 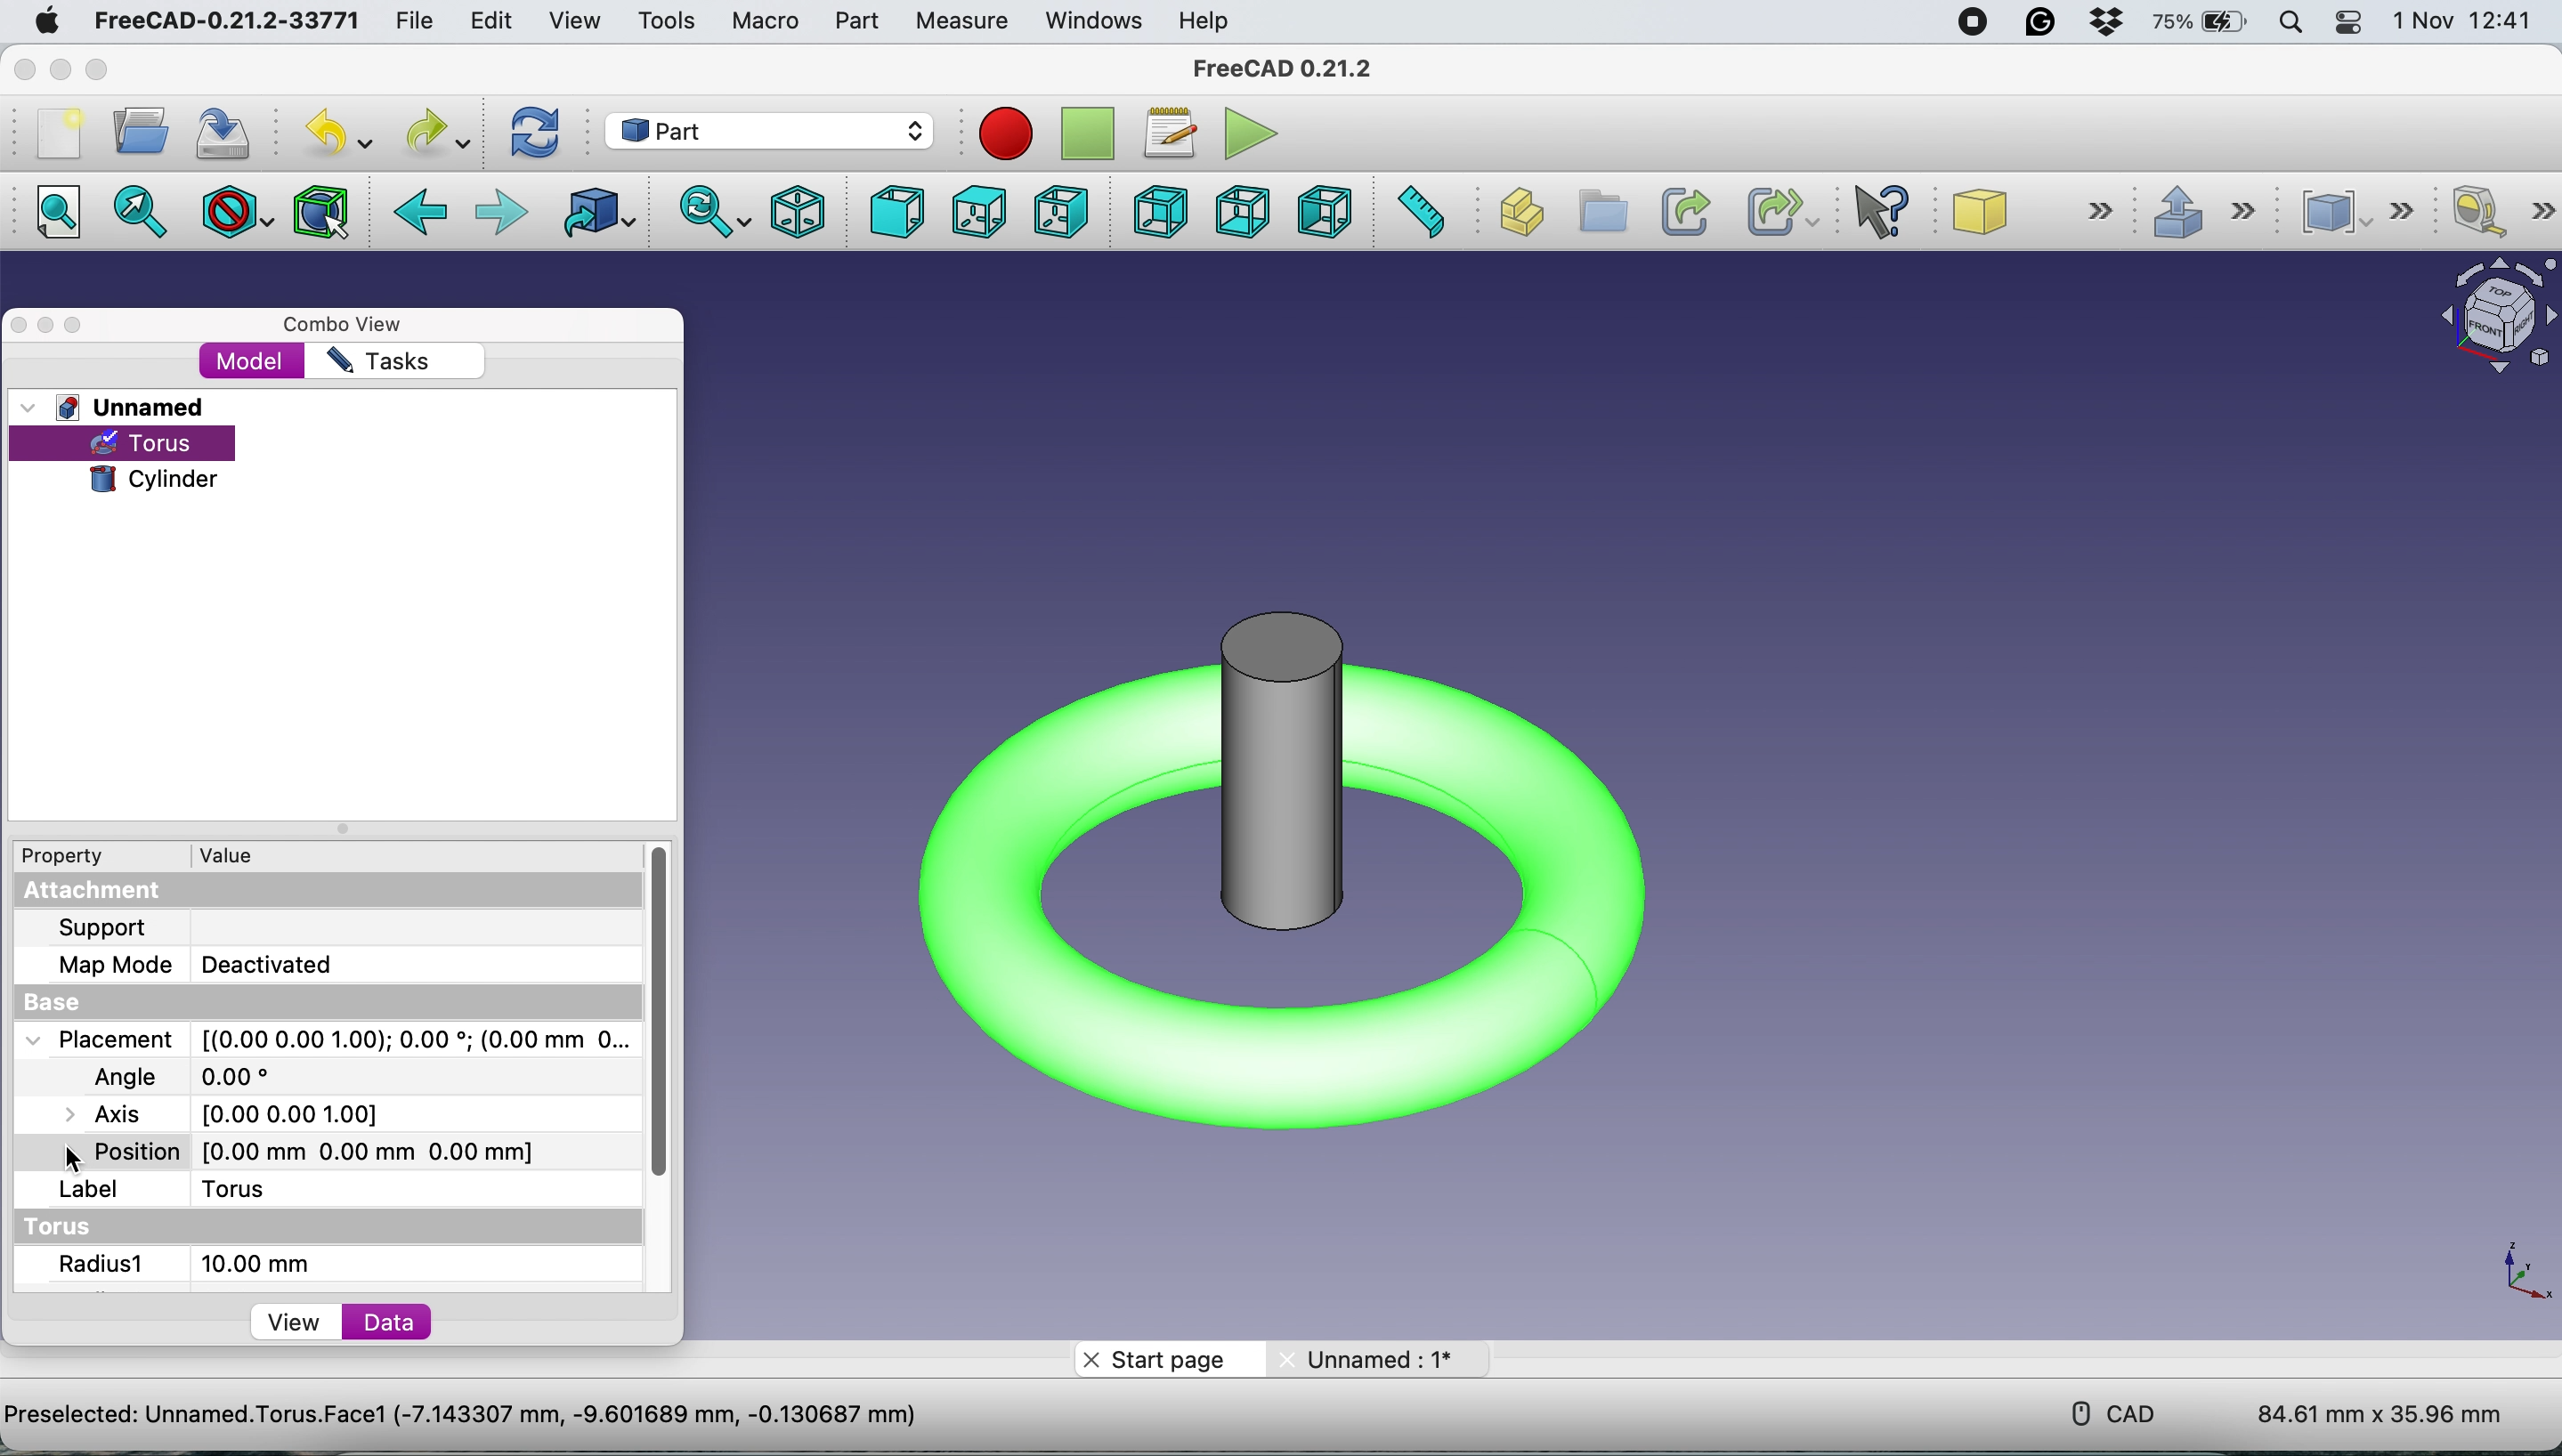 I want to click on left, so click(x=1322, y=214).